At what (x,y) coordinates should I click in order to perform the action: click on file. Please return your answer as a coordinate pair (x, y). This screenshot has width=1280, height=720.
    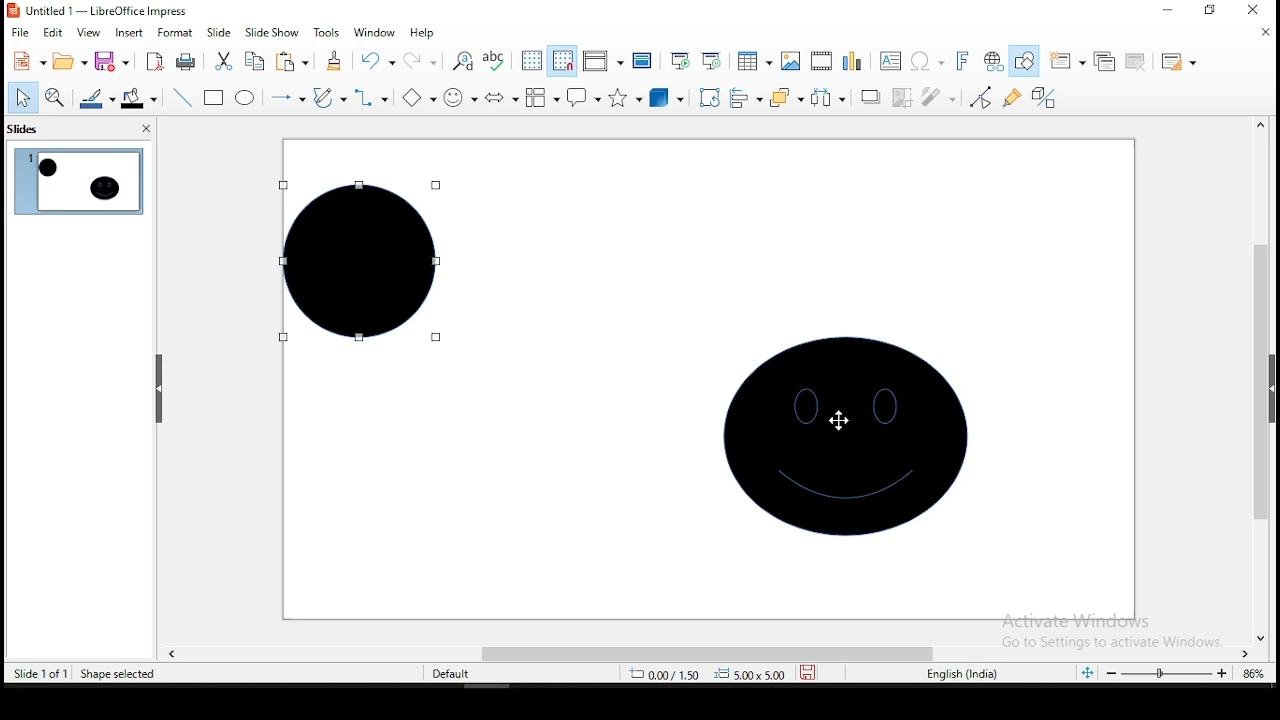
    Looking at the image, I should click on (19, 32).